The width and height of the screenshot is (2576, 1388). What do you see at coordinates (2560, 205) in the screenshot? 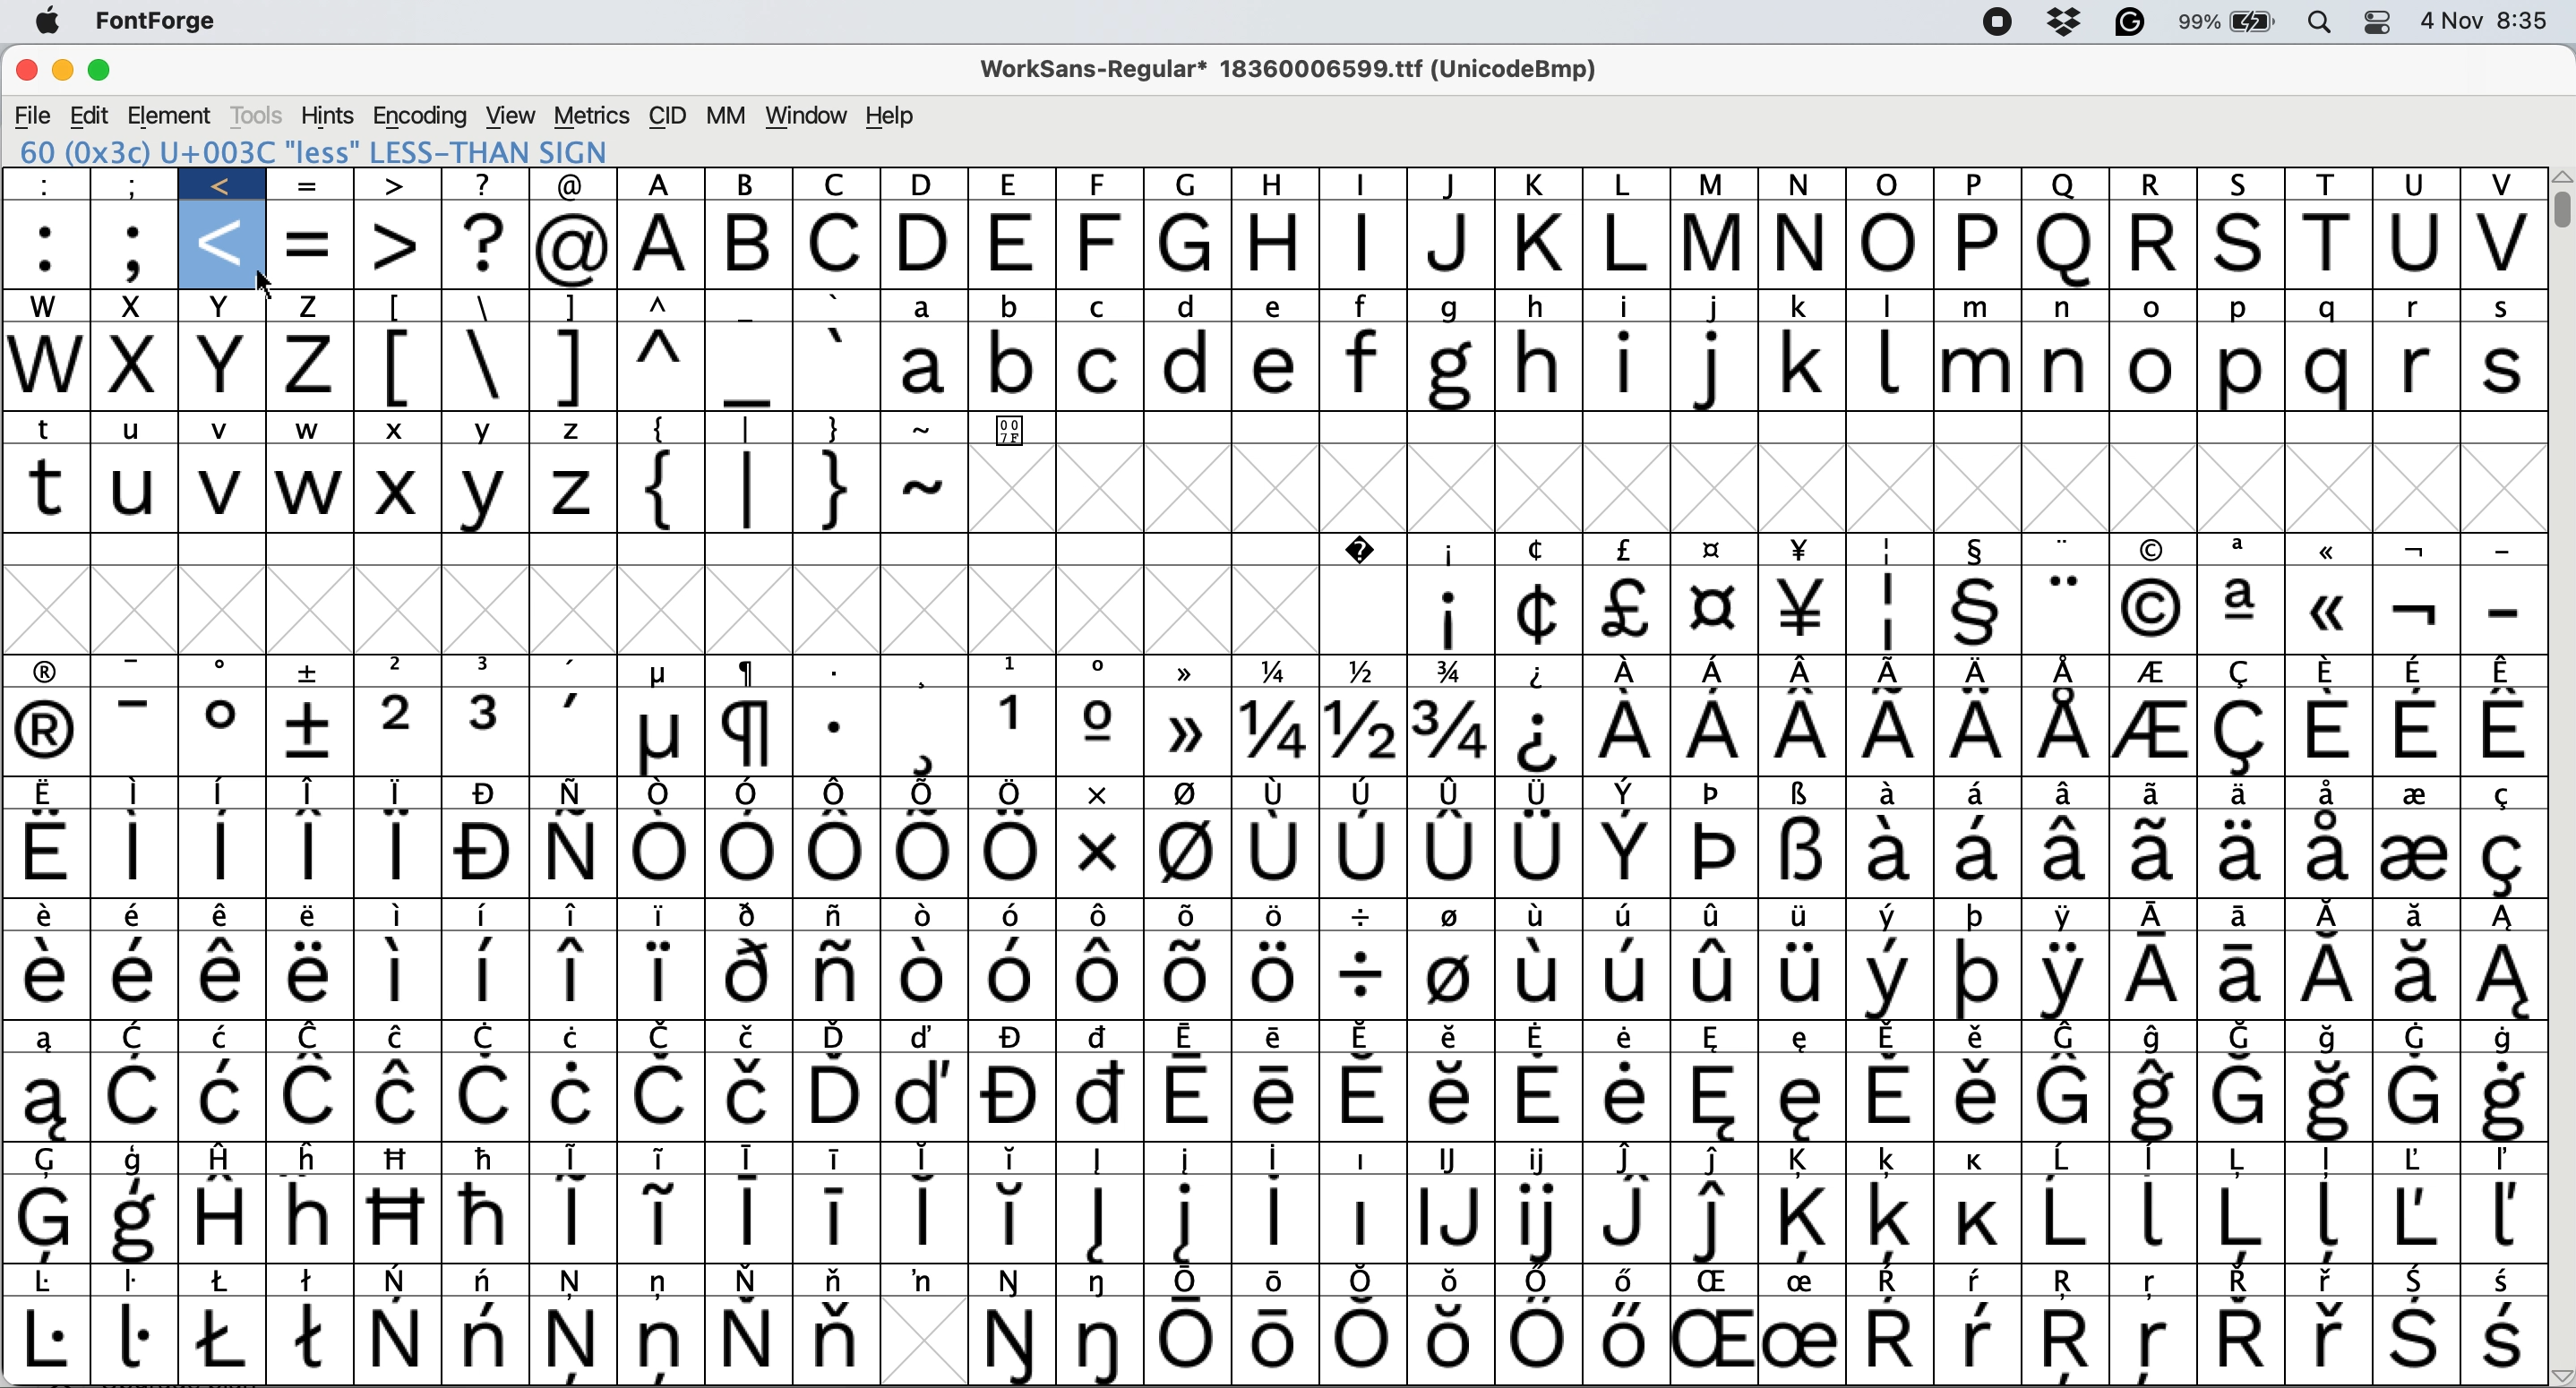
I see `vertical scroll bar` at bounding box center [2560, 205].